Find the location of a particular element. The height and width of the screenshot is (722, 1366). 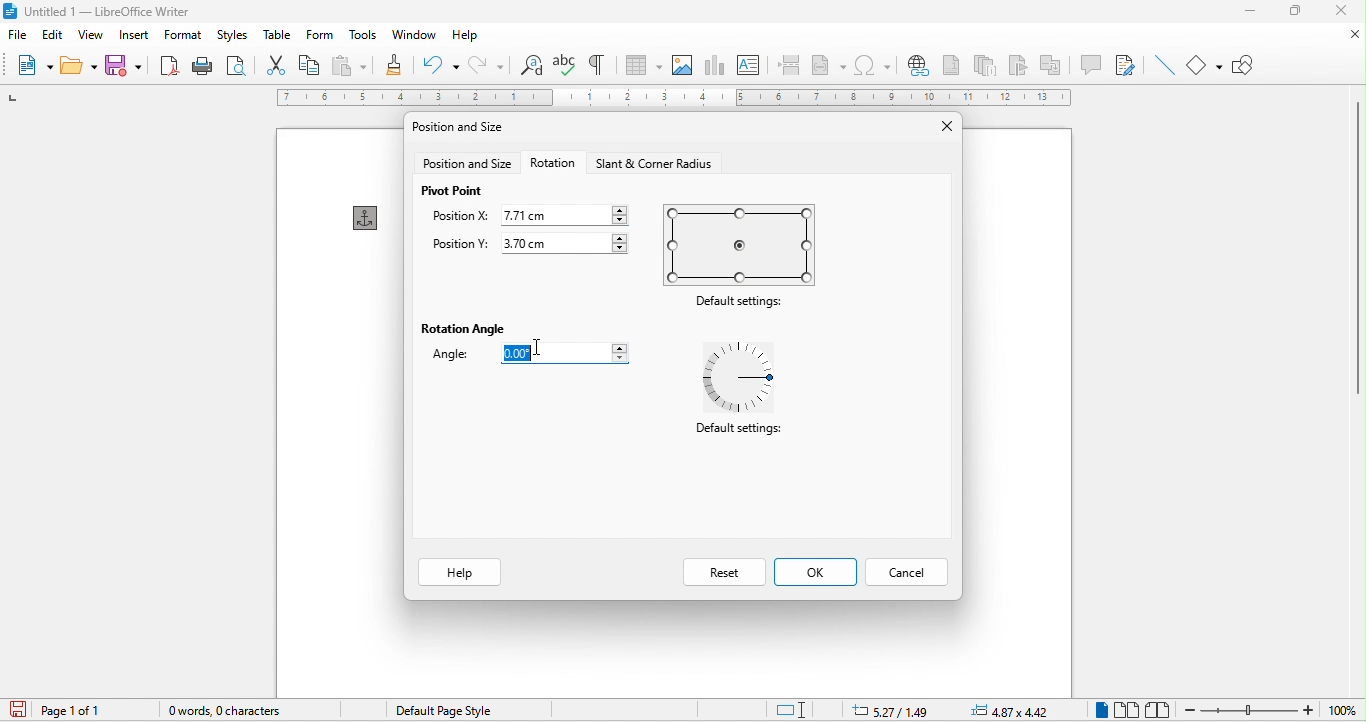

rotation angle is located at coordinates (462, 326).